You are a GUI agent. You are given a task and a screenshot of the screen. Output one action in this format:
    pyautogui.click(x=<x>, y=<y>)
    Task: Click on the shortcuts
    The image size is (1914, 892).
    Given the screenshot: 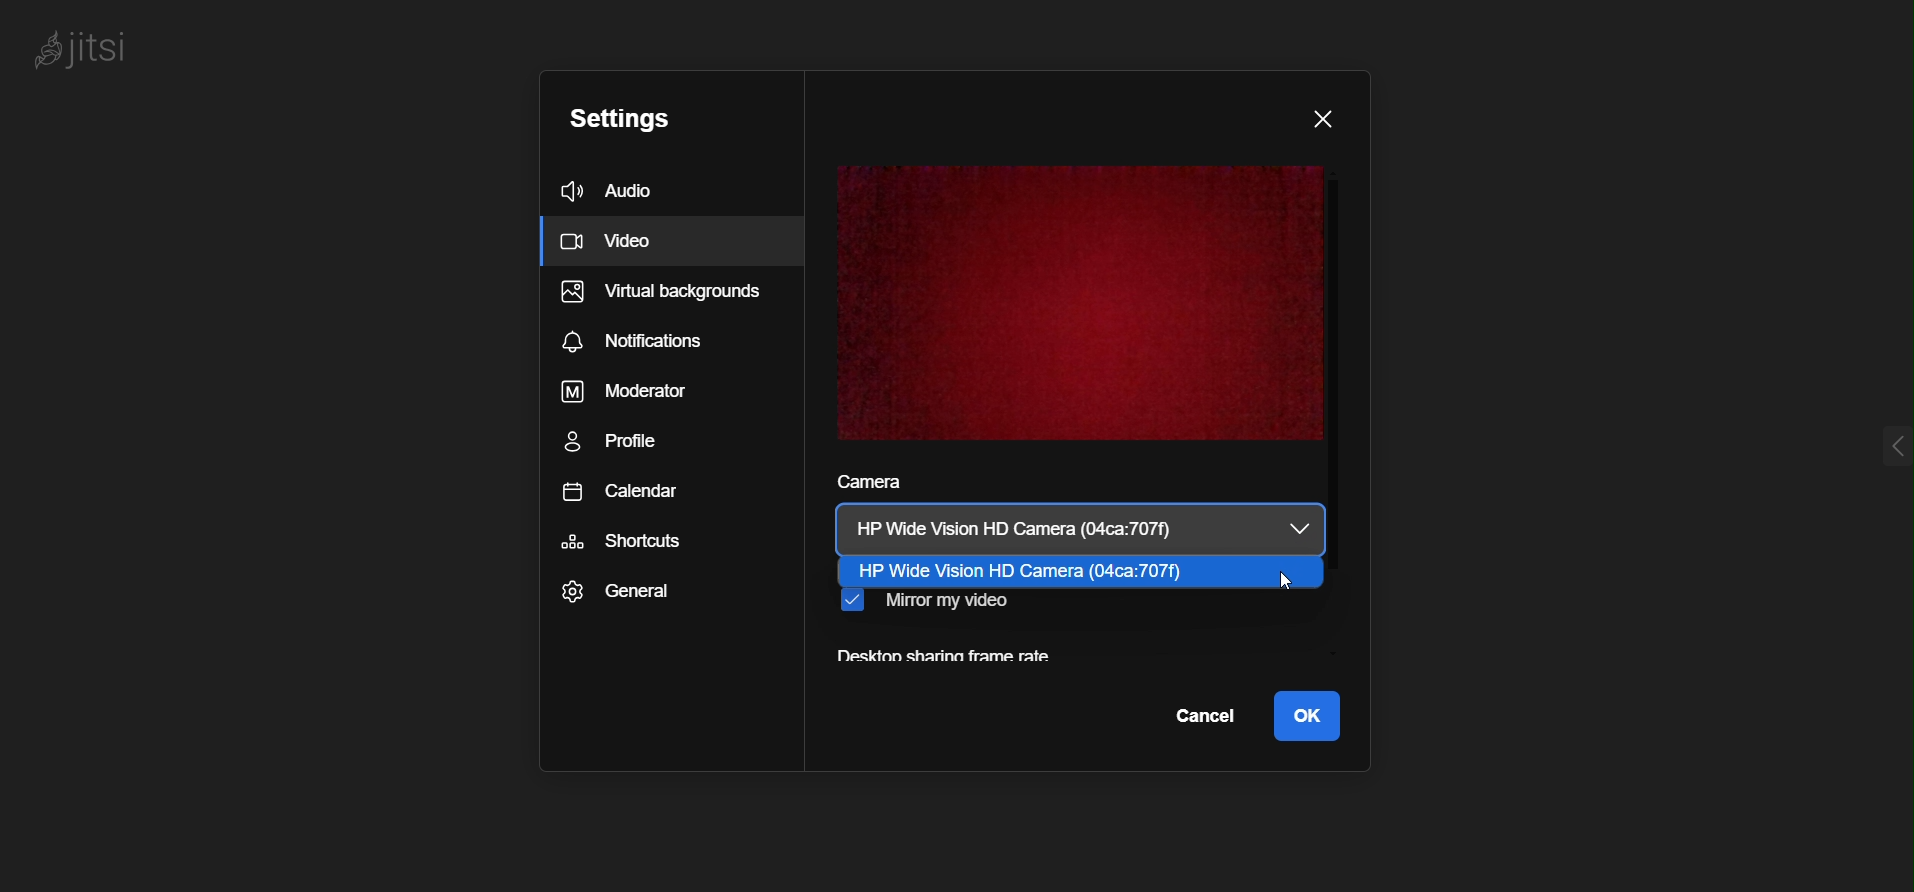 What is the action you would take?
    pyautogui.click(x=622, y=542)
    